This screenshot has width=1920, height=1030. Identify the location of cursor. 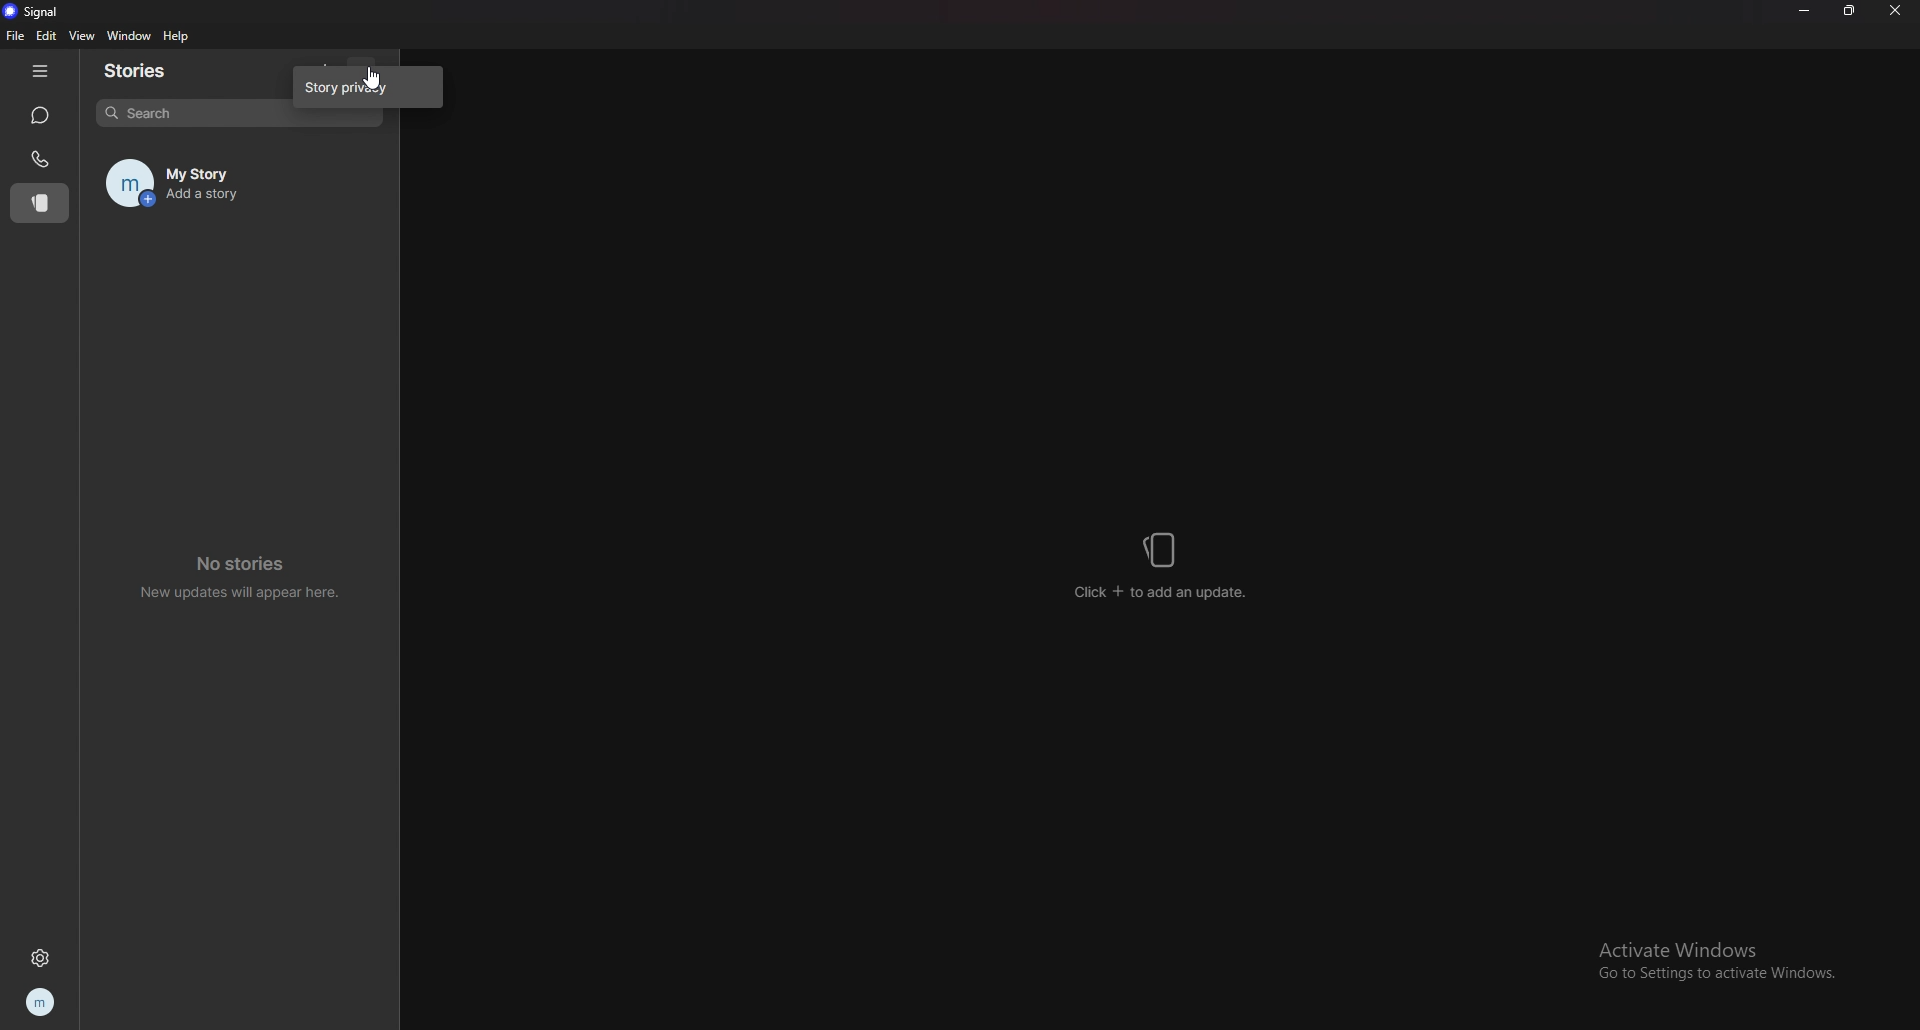
(373, 74).